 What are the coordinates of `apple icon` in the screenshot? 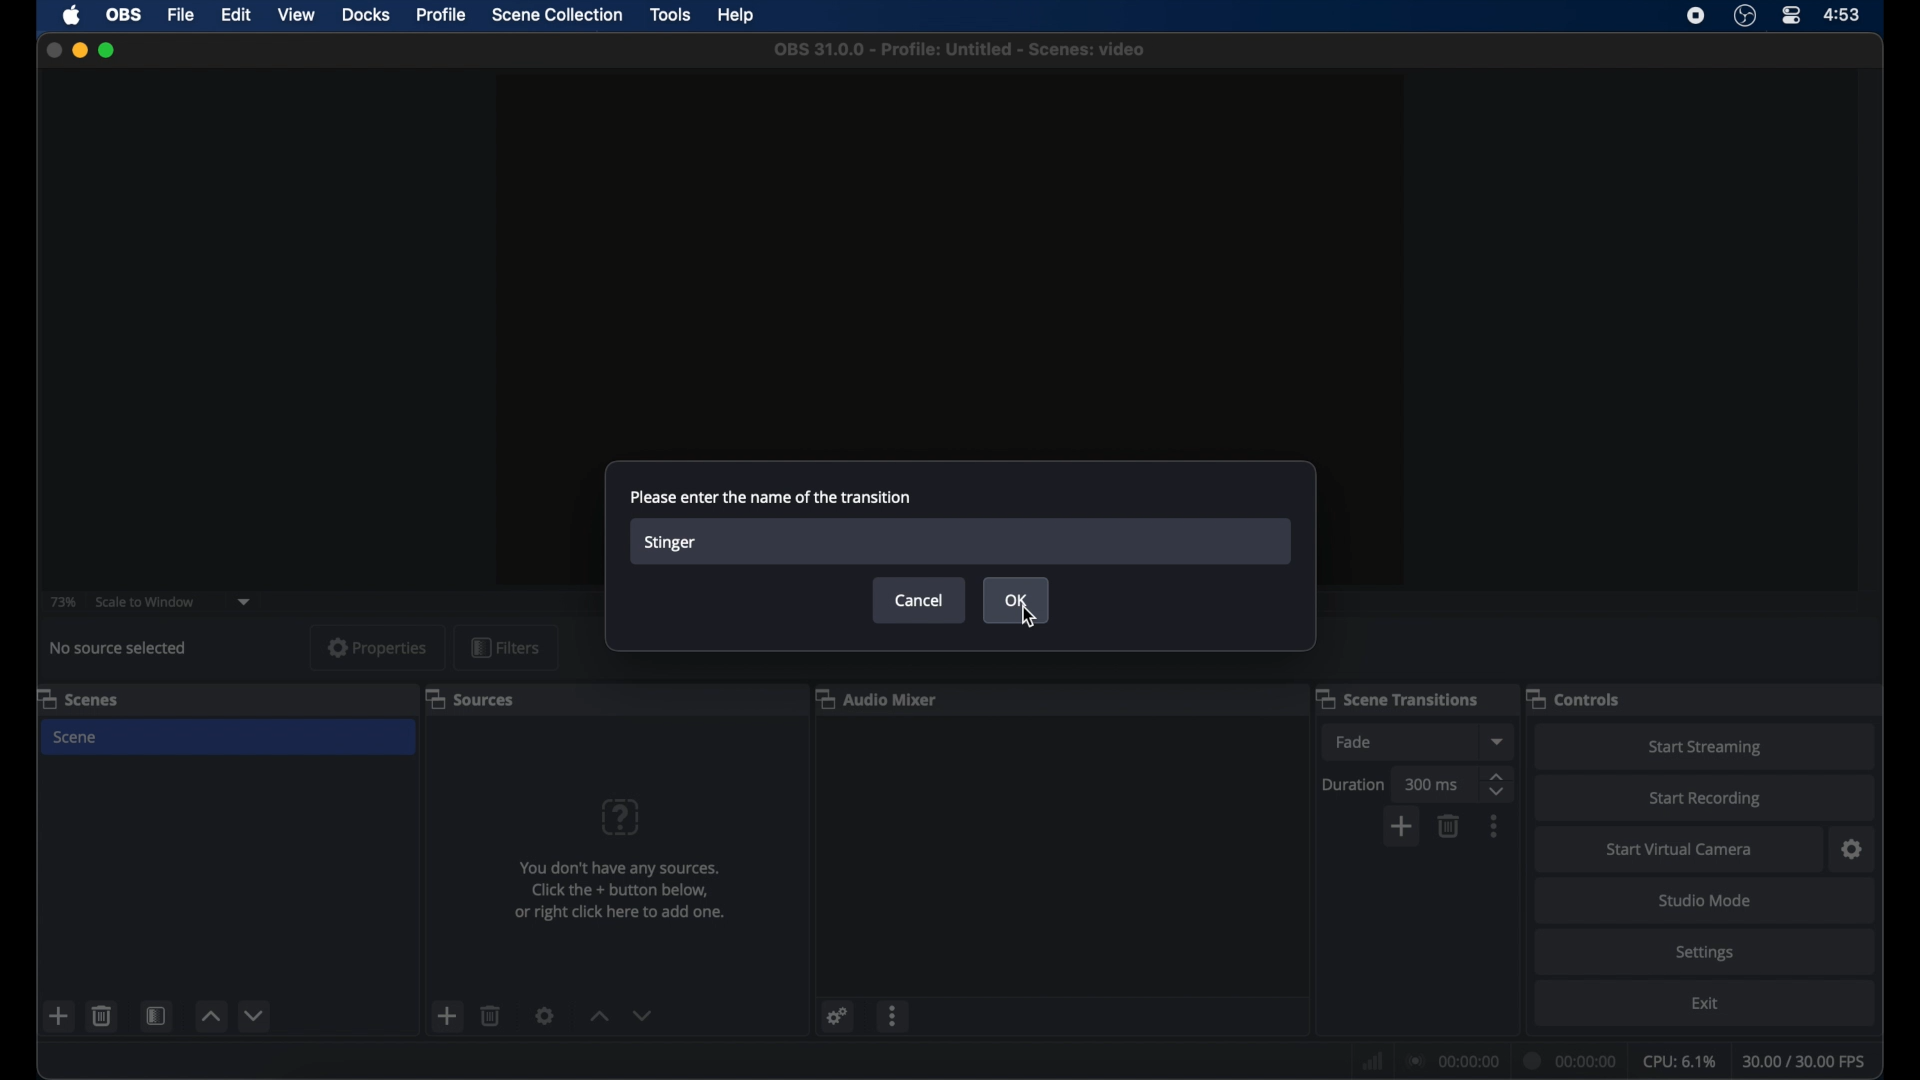 It's located at (72, 16).